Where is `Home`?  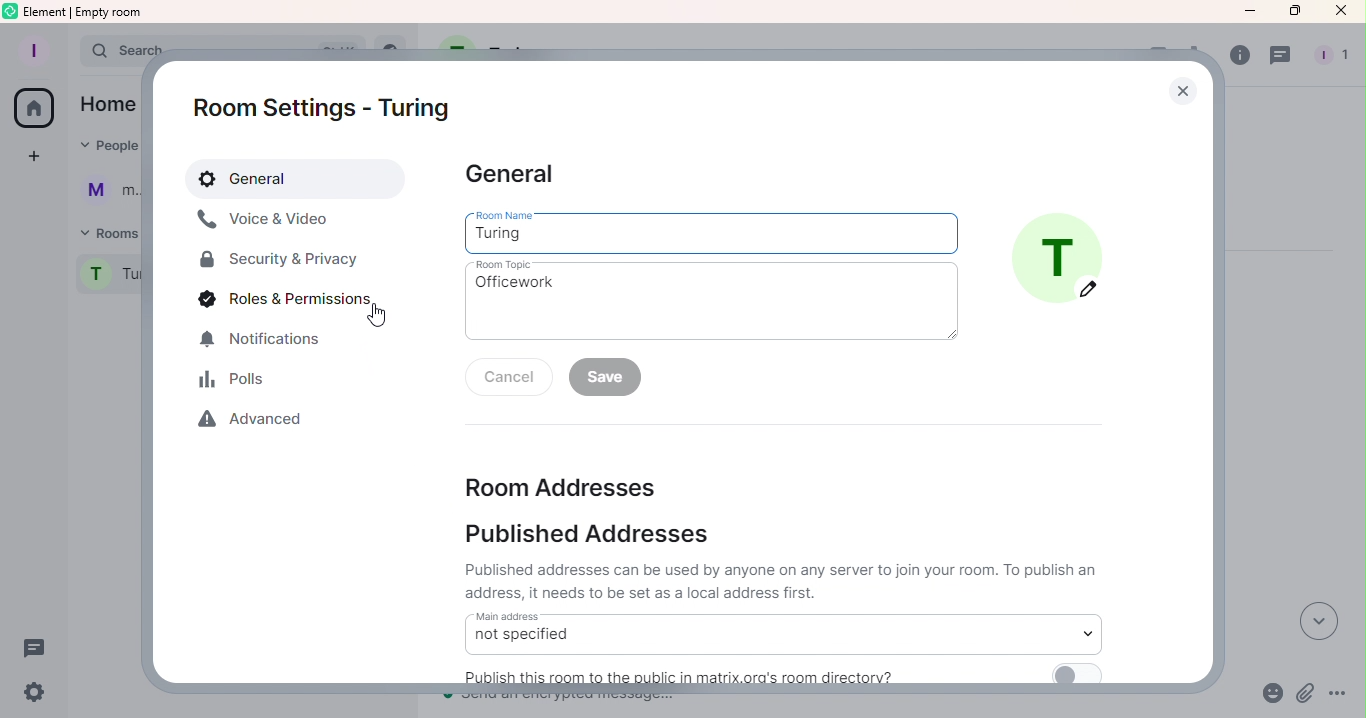
Home is located at coordinates (40, 108).